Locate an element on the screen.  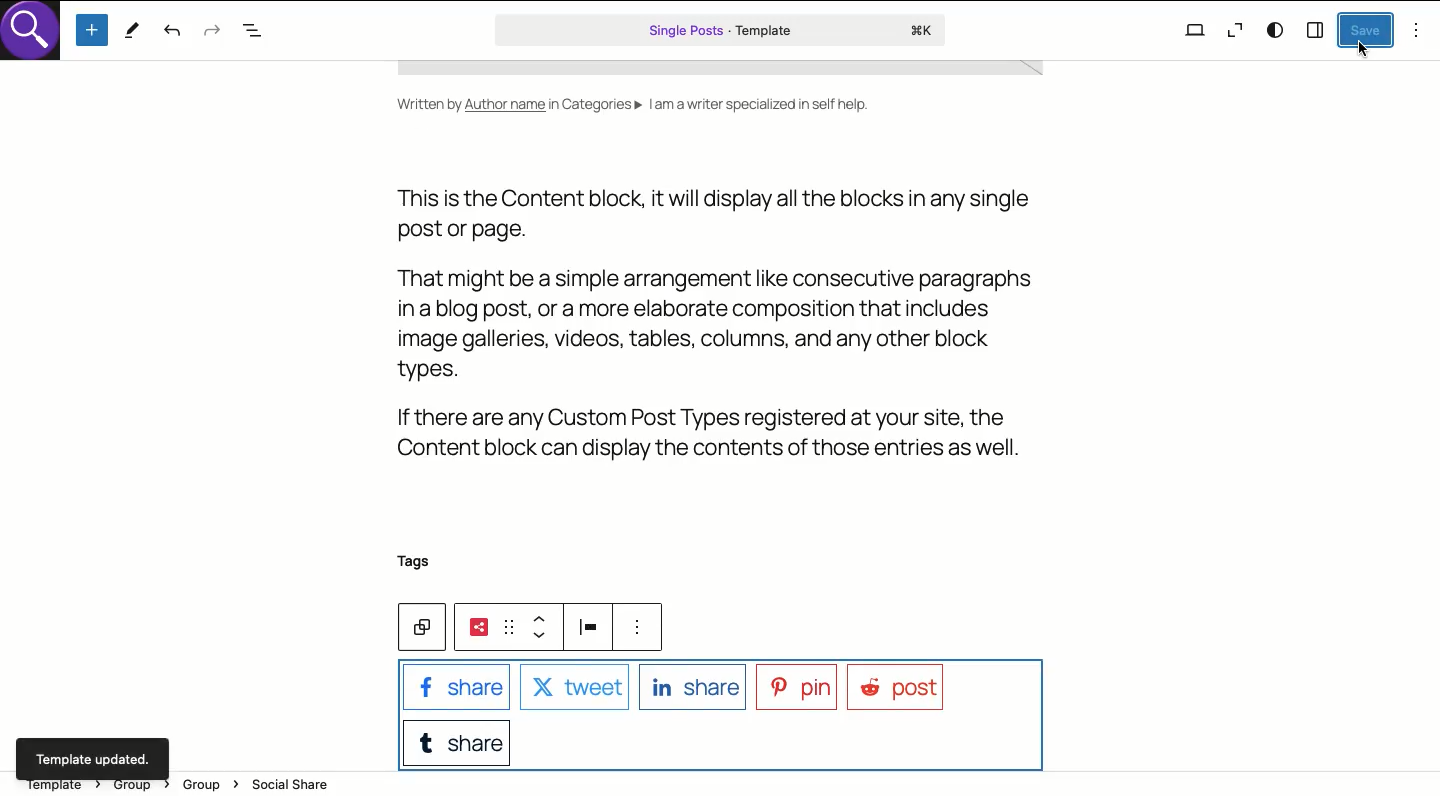
Linkedin is located at coordinates (689, 687).